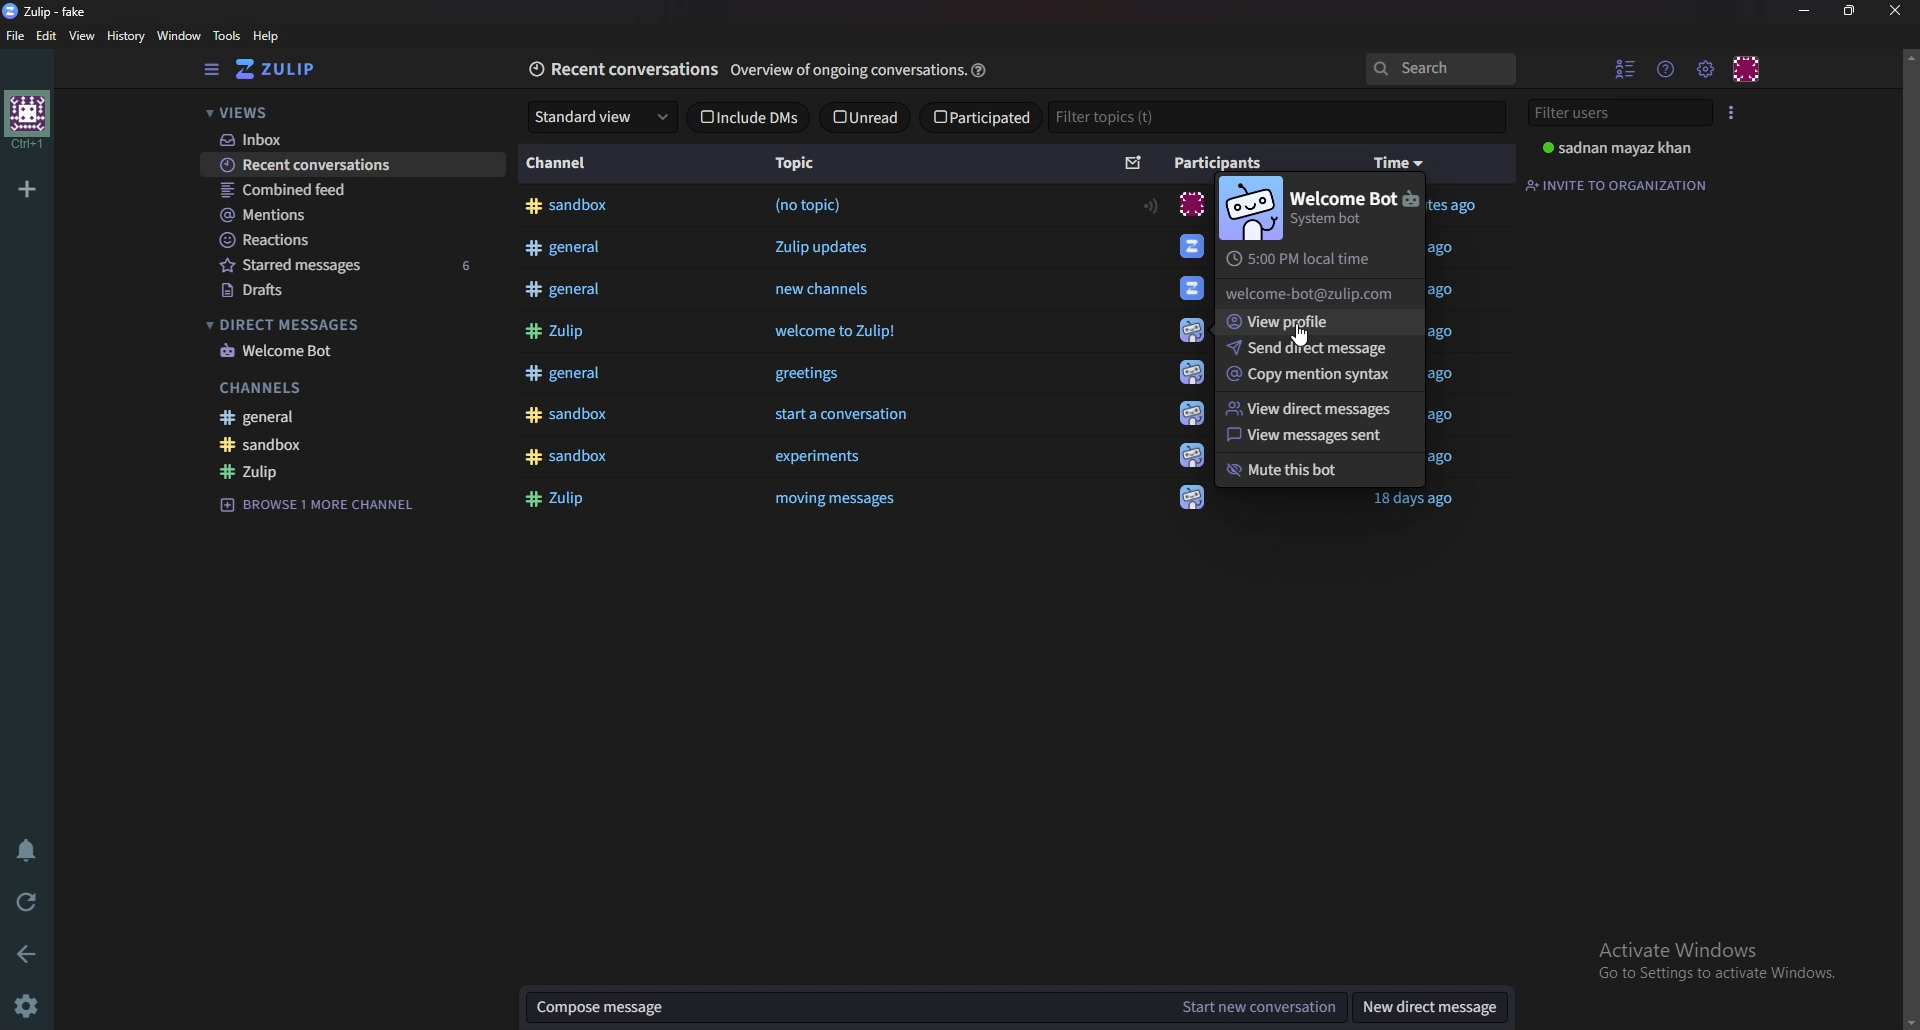  Describe the element at coordinates (1732, 113) in the screenshot. I see `User list style` at that location.